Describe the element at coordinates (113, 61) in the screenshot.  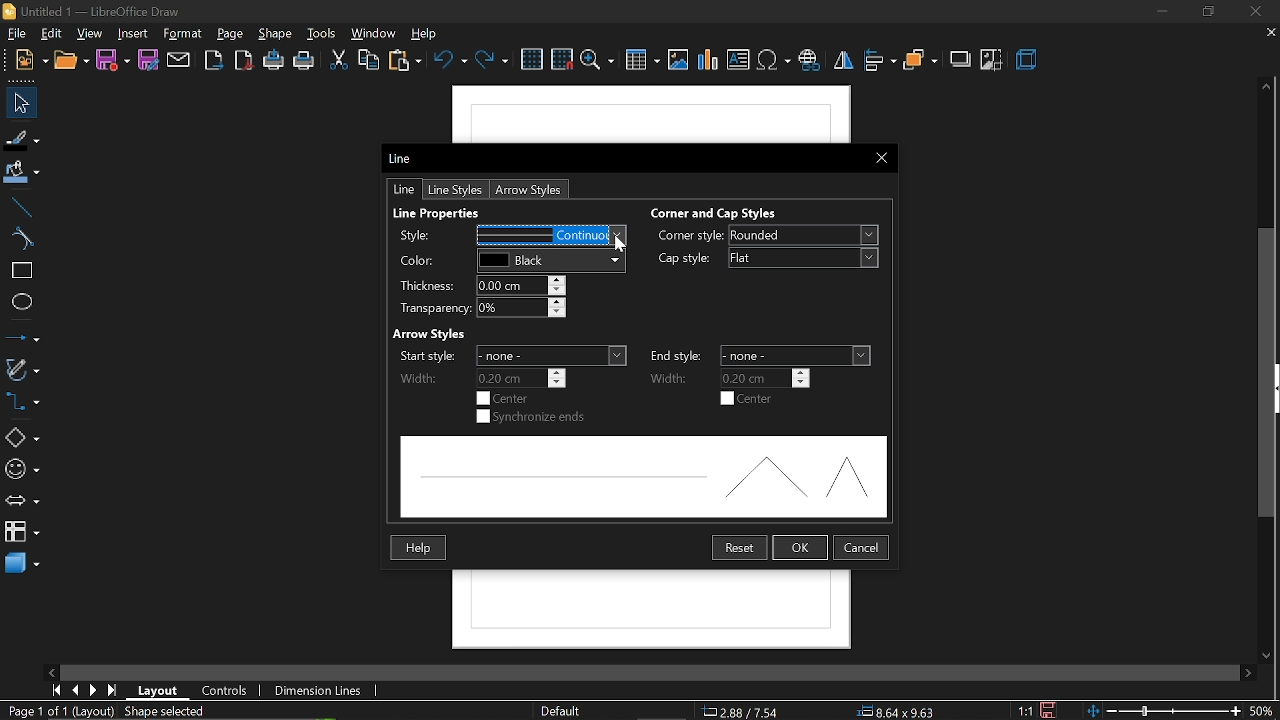
I see `save` at that location.